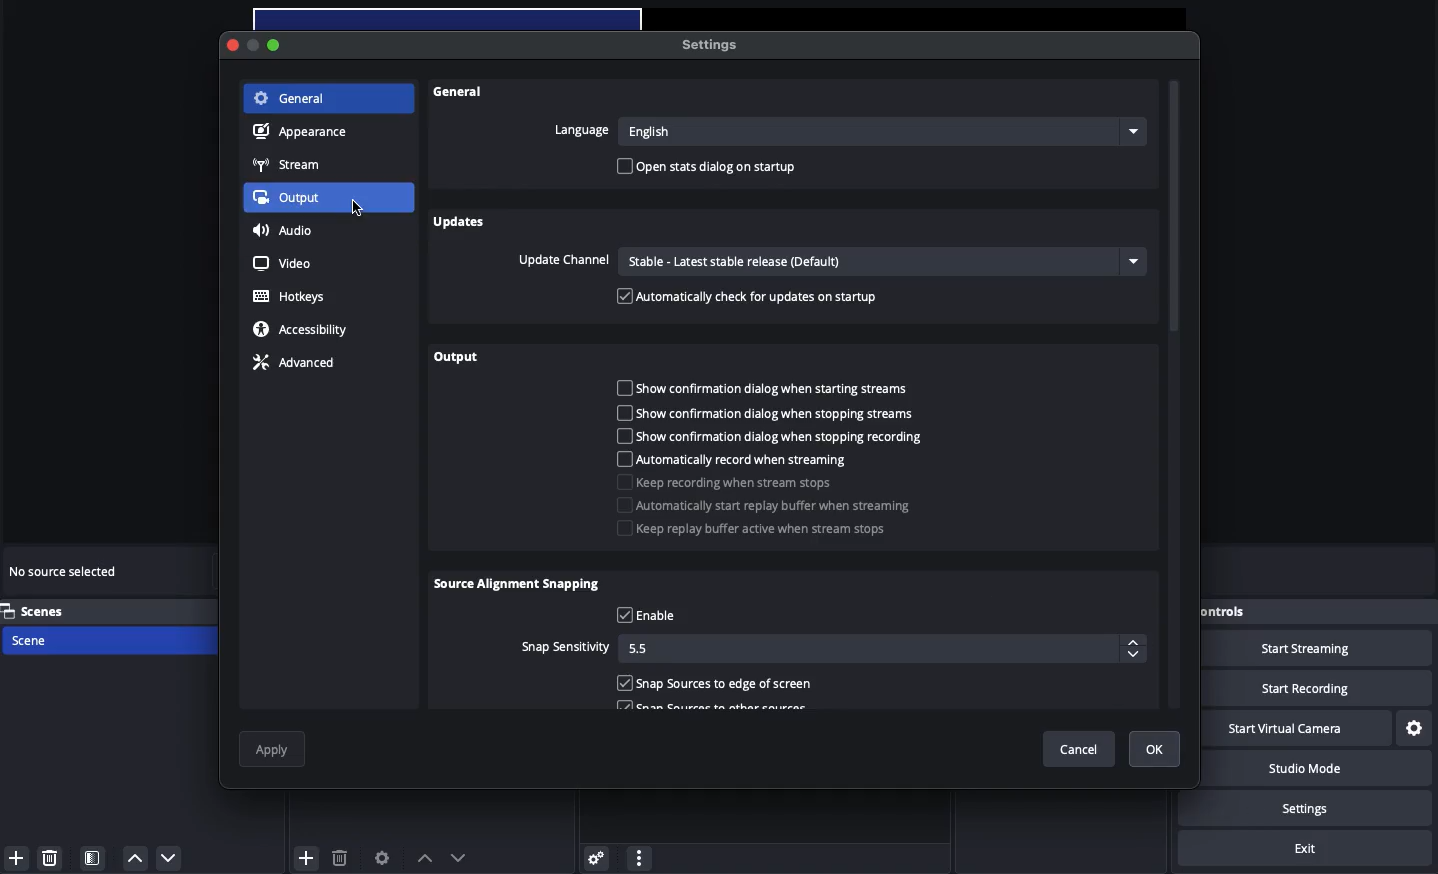 This screenshot has width=1438, height=874. What do you see at coordinates (282, 263) in the screenshot?
I see `Video` at bounding box center [282, 263].